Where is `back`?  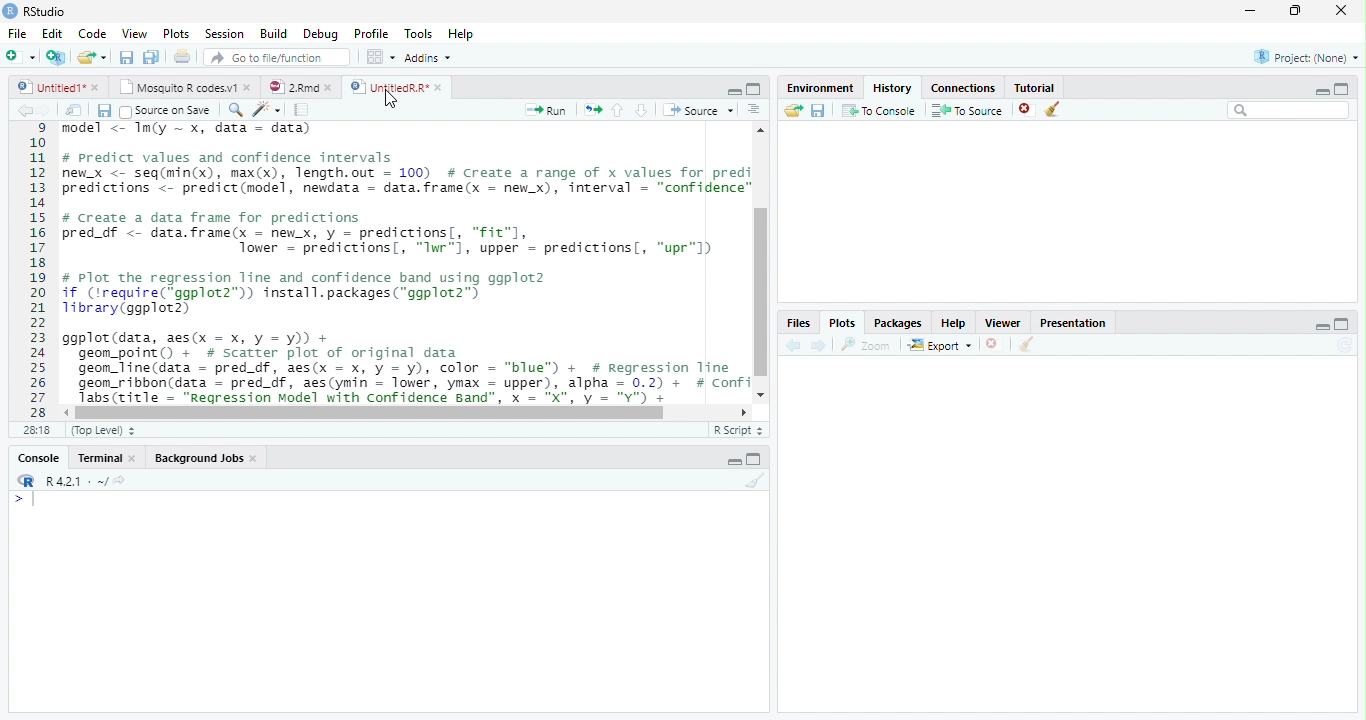 back is located at coordinates (22, 111).